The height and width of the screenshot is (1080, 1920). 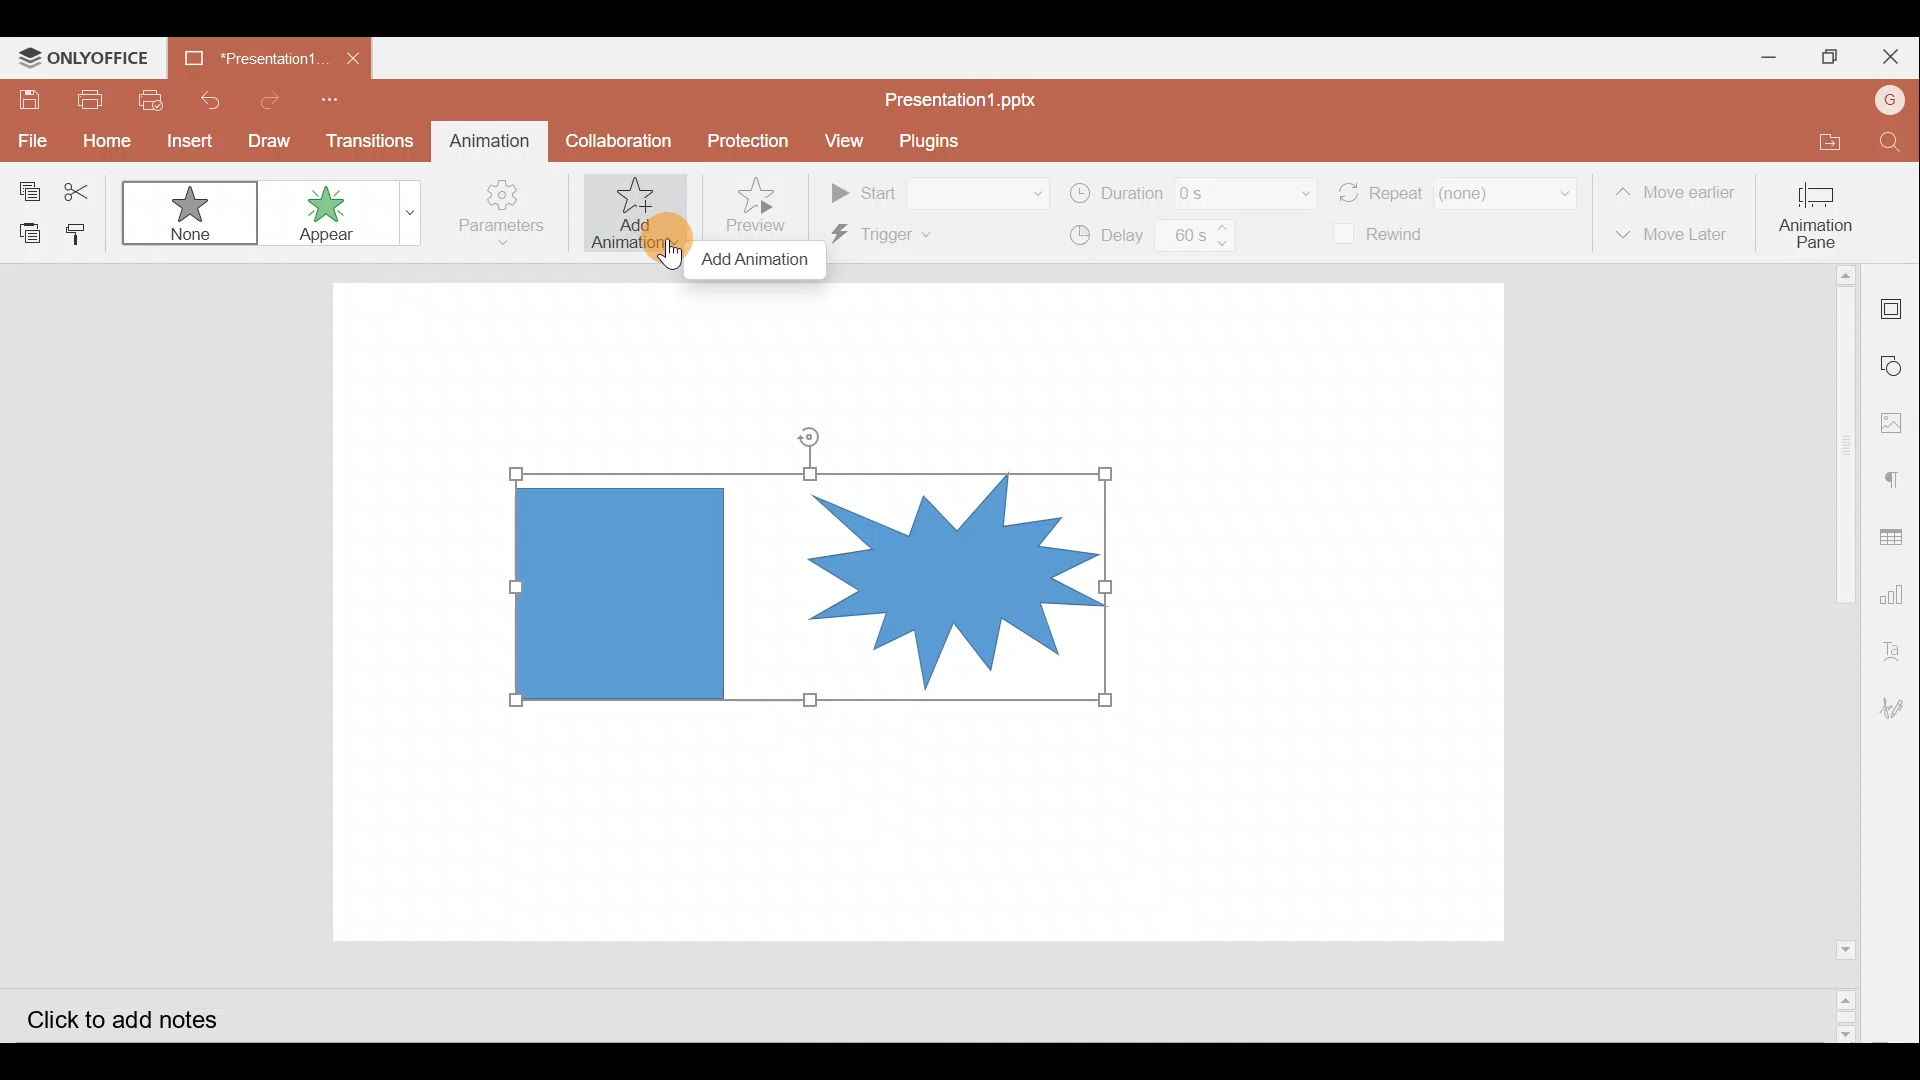 What do you see at coordinates (929, 140) in the screenshot?
I see `Plugins` at bounding box center [929, 140].